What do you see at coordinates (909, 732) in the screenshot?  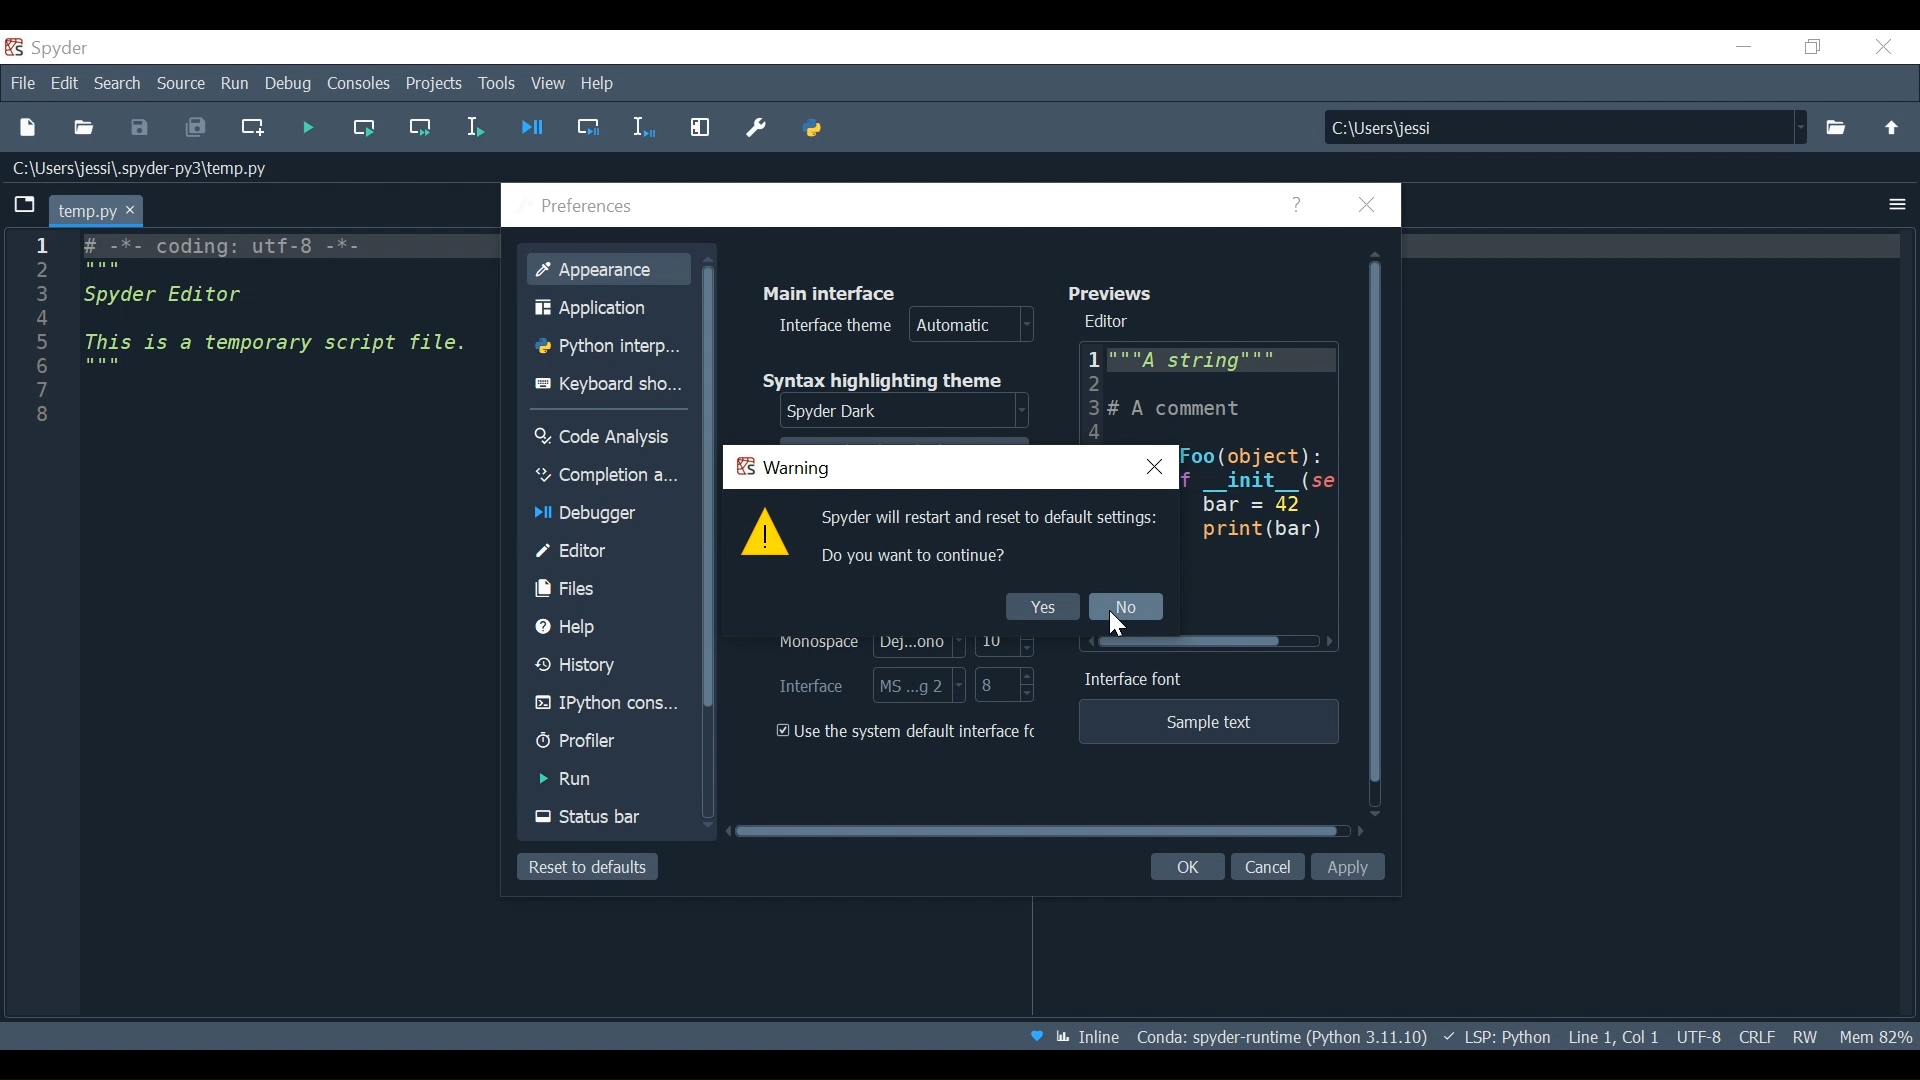 I see `(un)check use the system defaults interface fonts` at bounding box center [909, 732].